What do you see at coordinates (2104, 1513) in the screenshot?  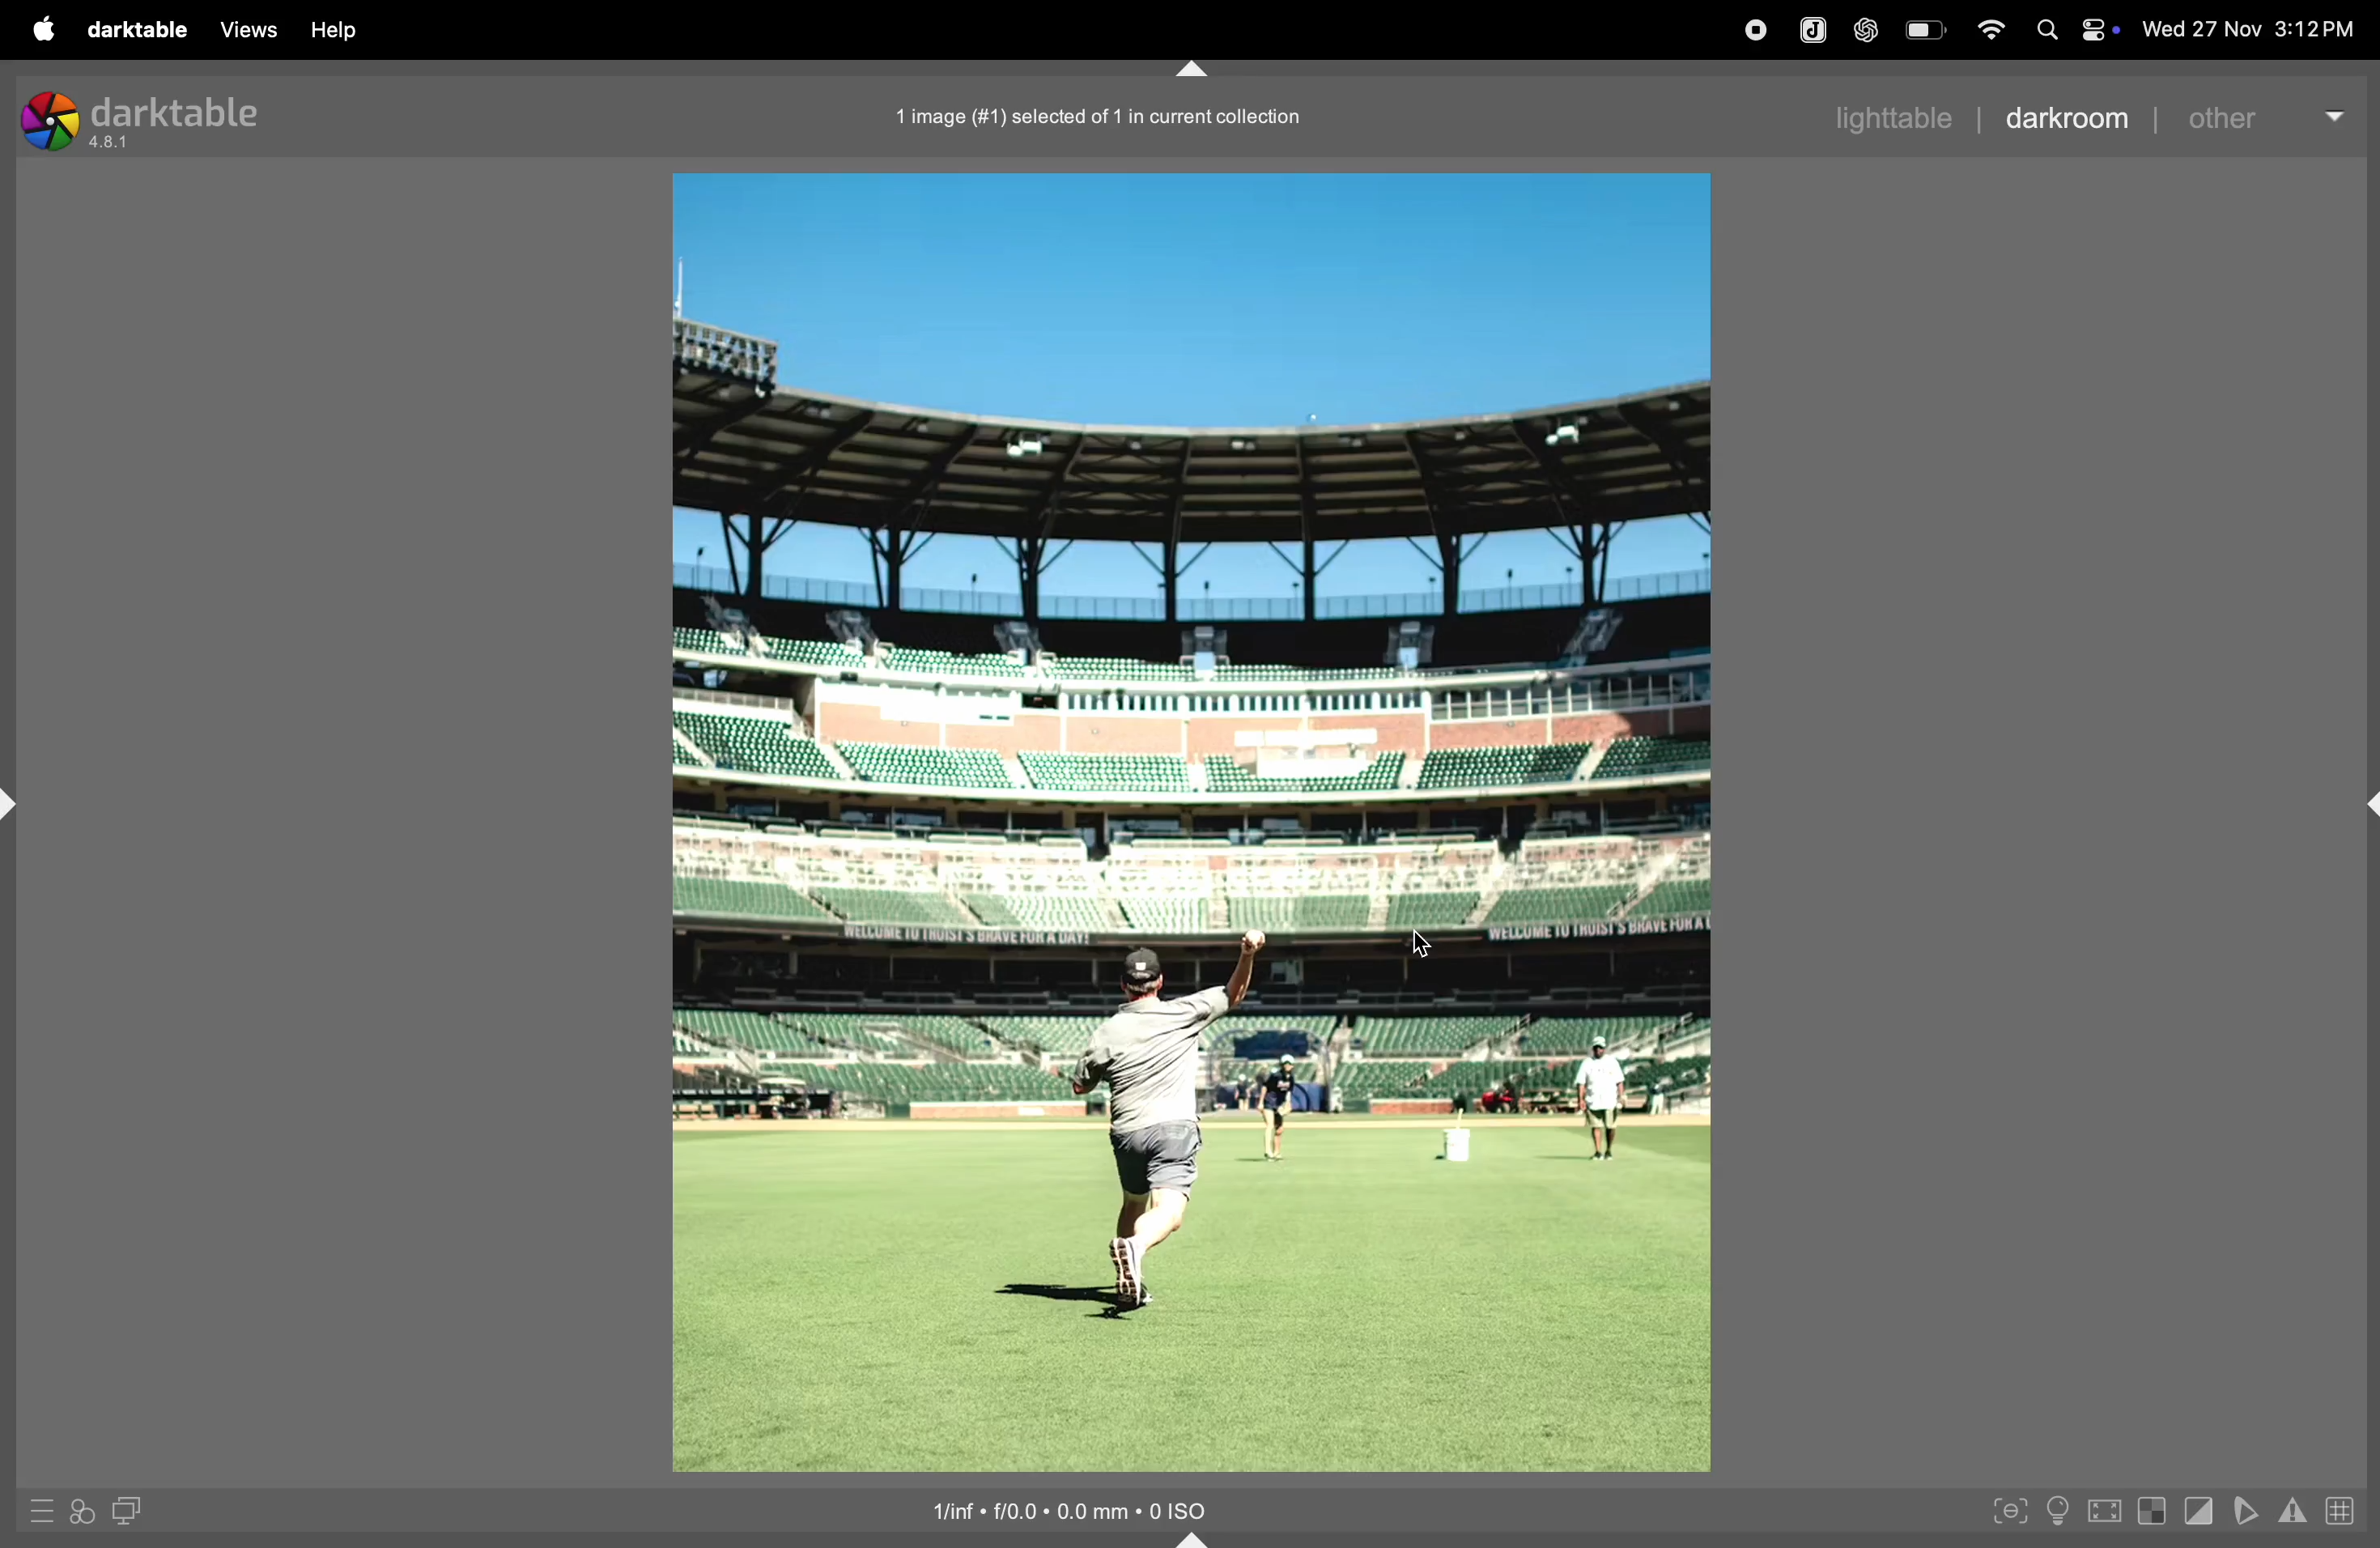 I see `toggle high quality processing` at bounding box center [2104, 1513].